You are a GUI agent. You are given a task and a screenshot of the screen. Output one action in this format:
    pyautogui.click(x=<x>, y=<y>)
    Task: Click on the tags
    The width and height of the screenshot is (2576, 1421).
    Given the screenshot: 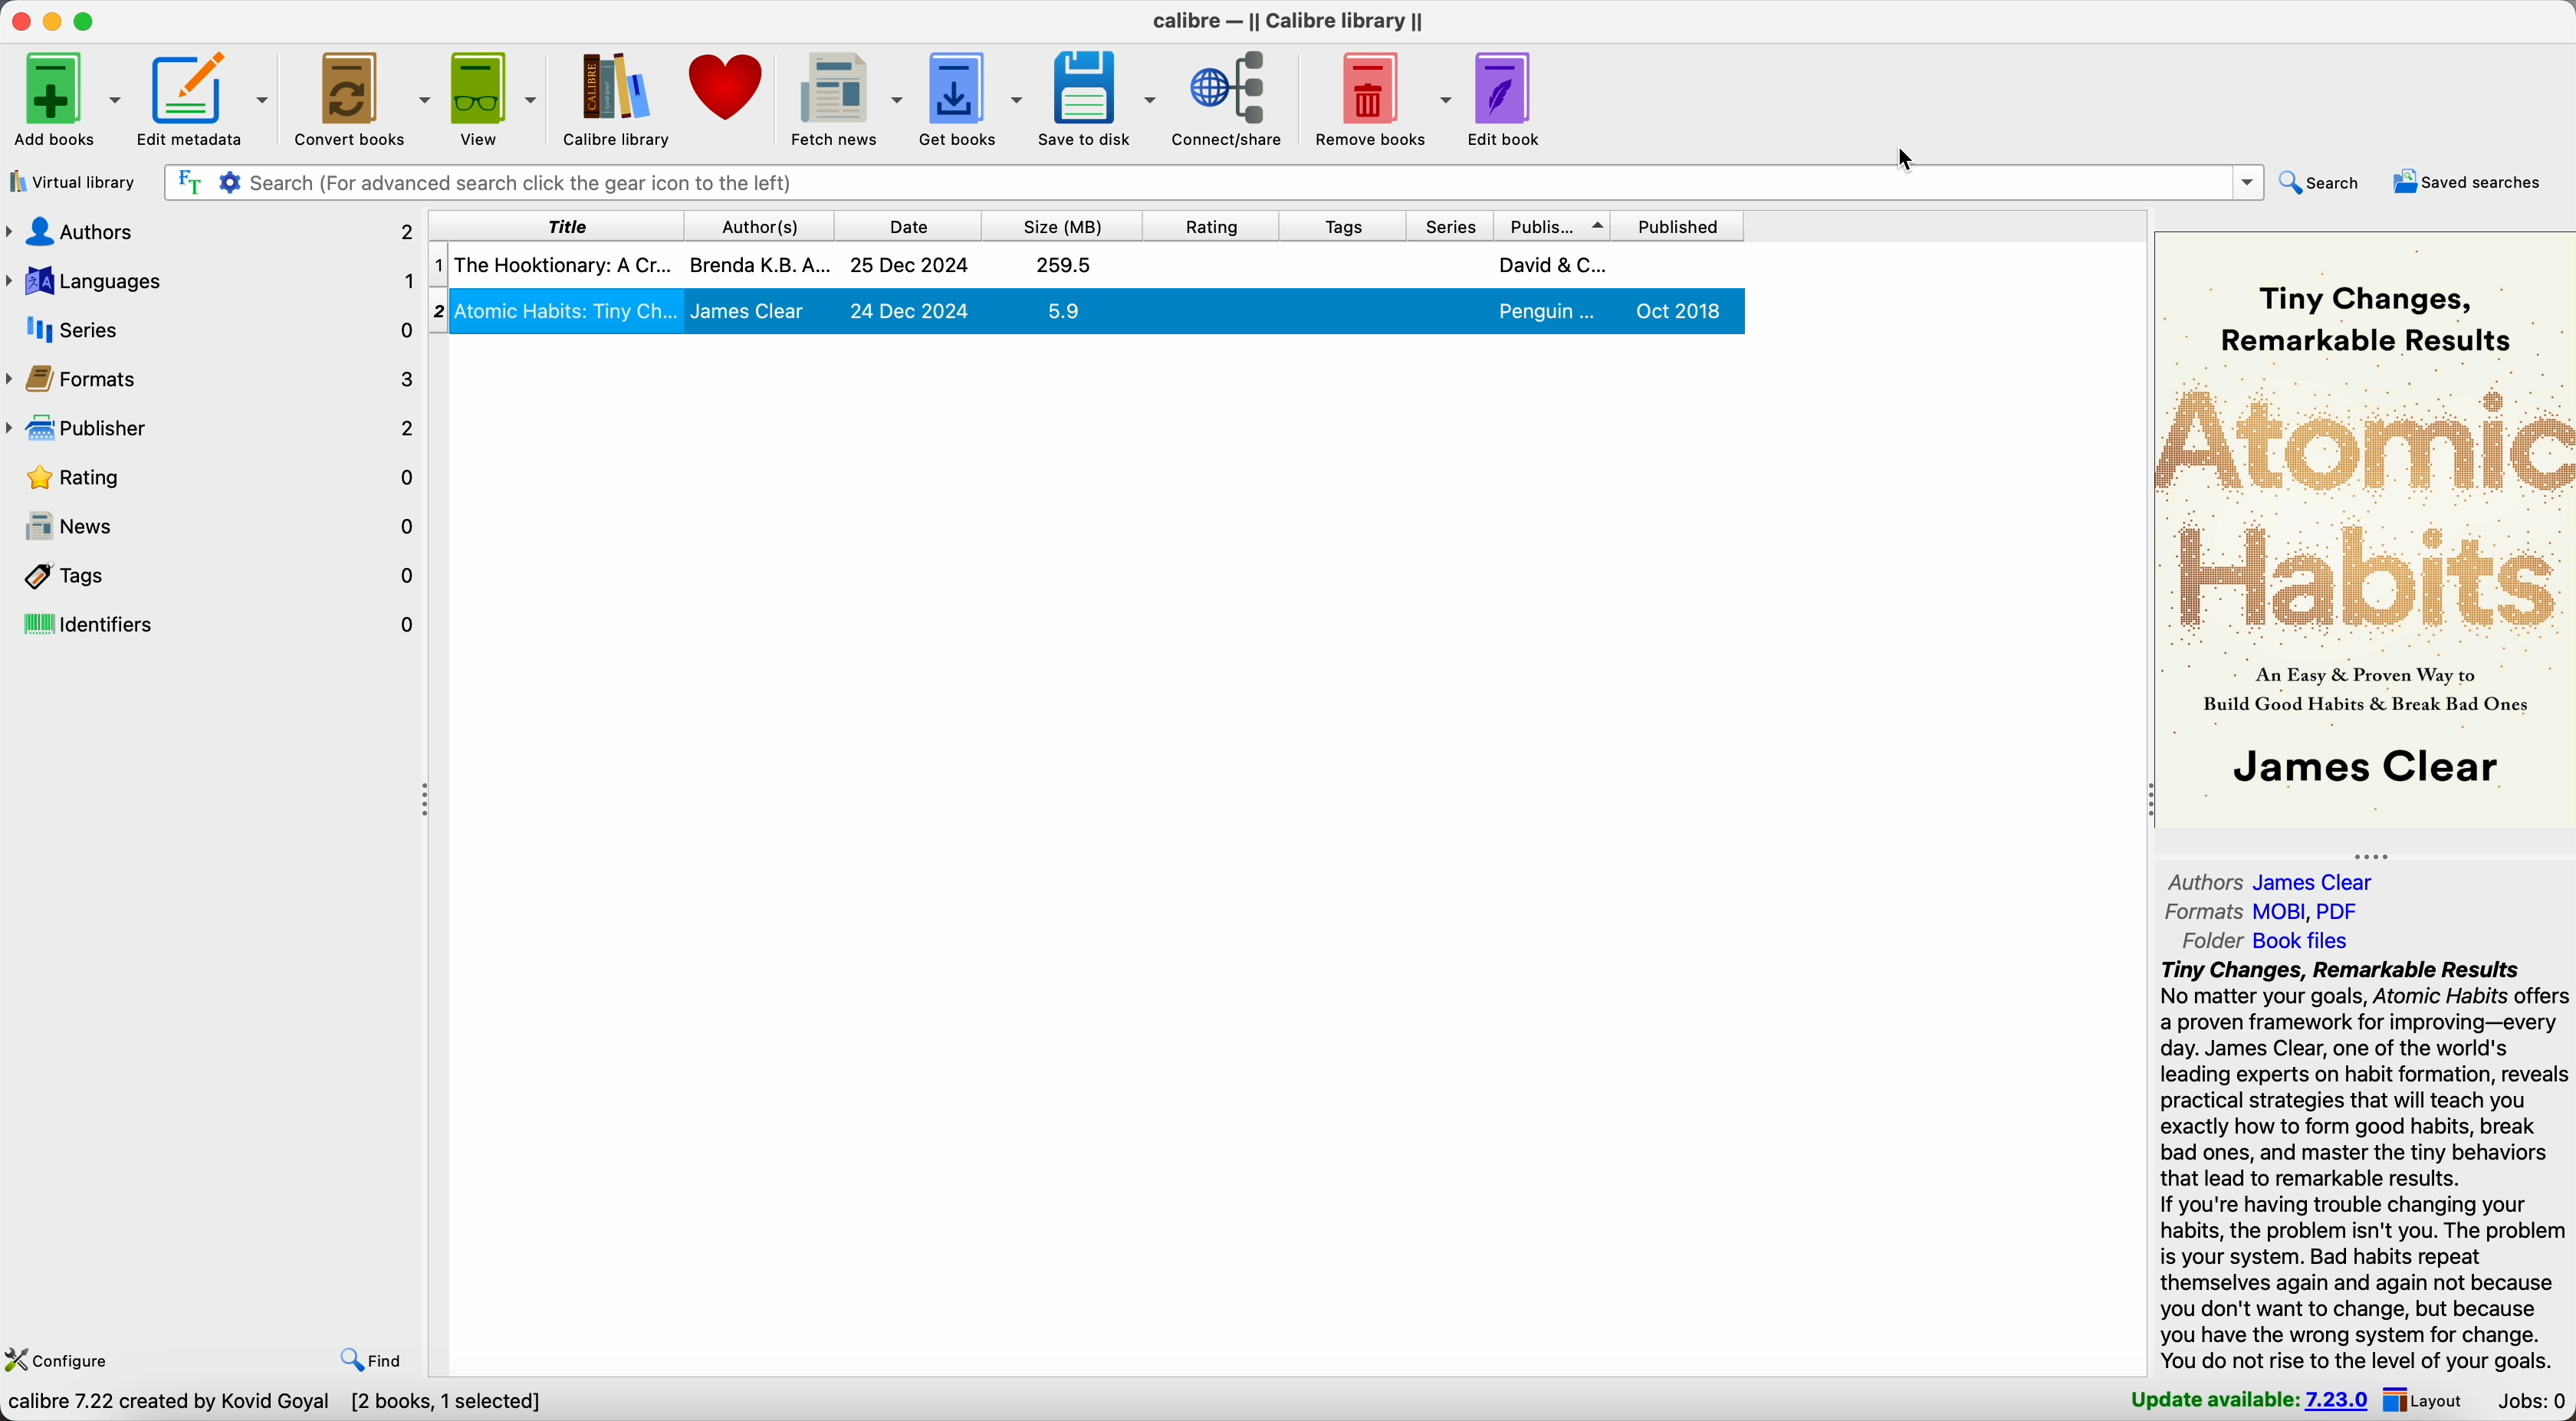 What is the action you would take?
    pyautogui.click(x=213, y=575)
    